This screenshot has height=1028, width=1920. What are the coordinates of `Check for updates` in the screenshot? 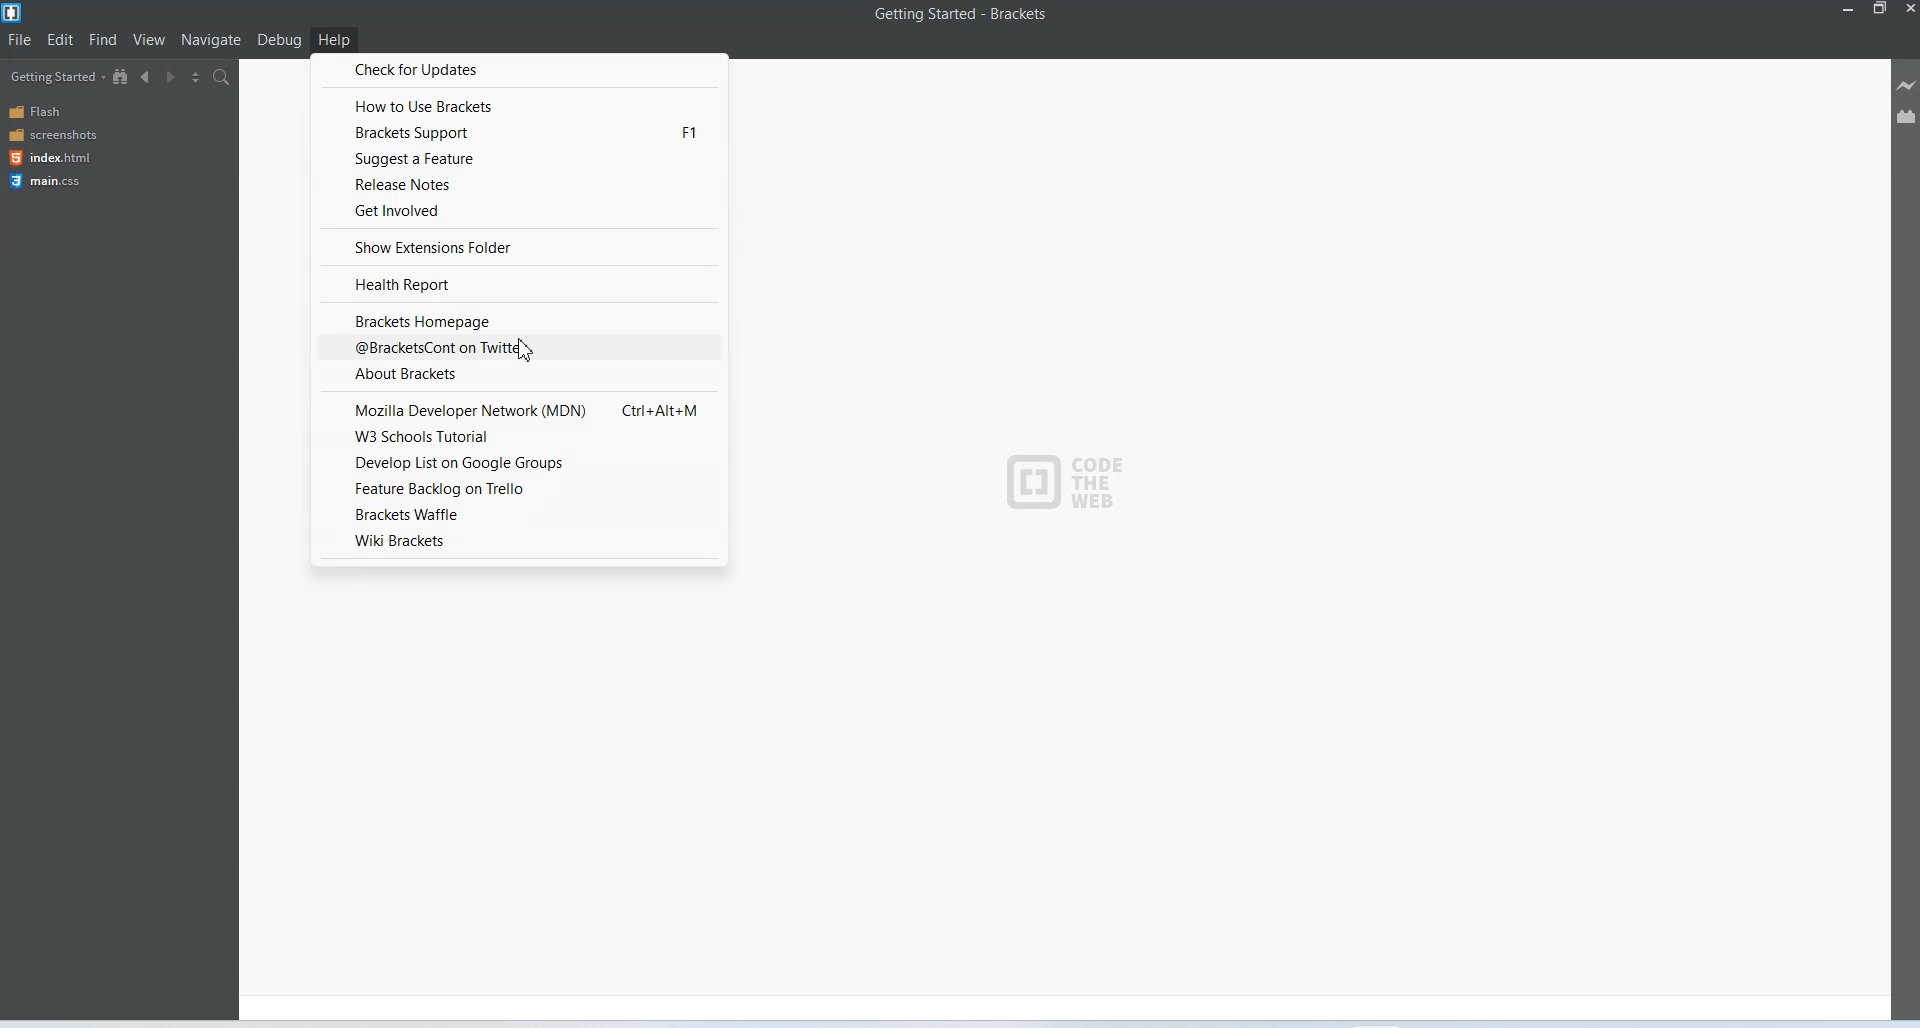 It's located at (520, 70).